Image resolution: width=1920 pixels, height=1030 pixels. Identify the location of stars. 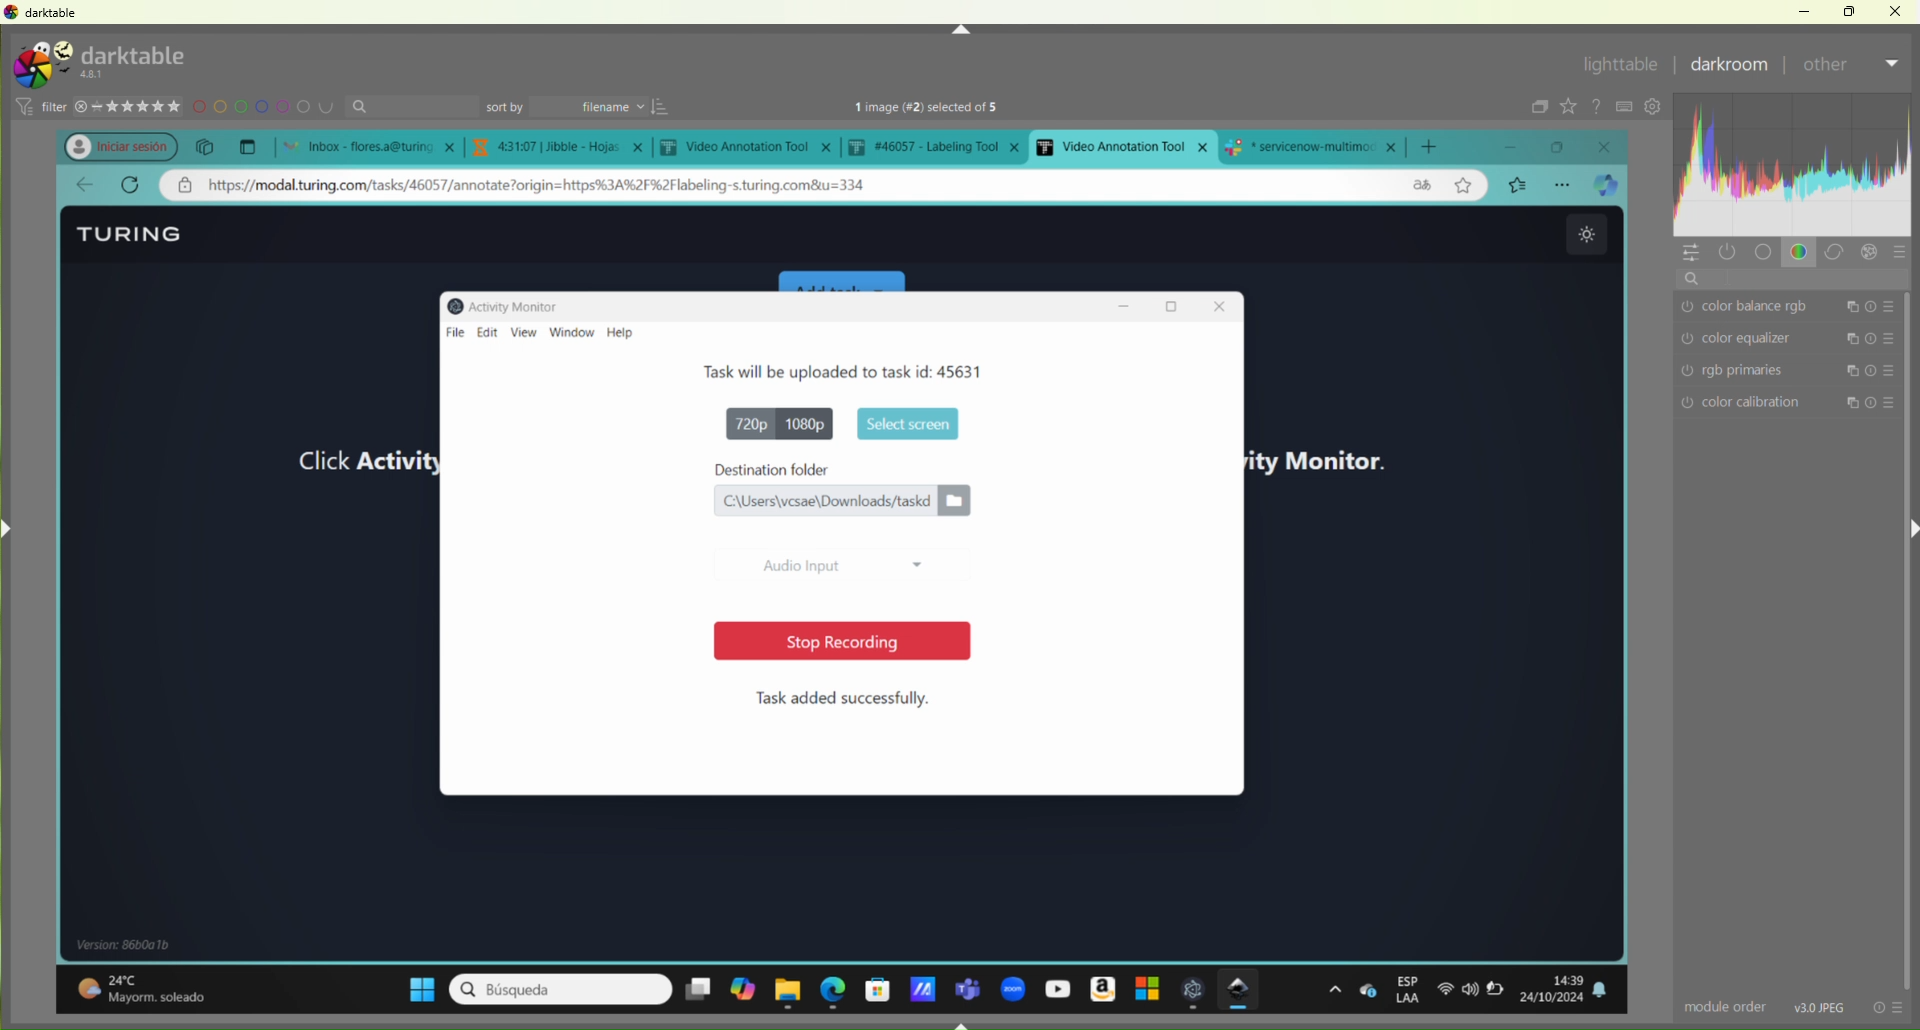
(131, 104).